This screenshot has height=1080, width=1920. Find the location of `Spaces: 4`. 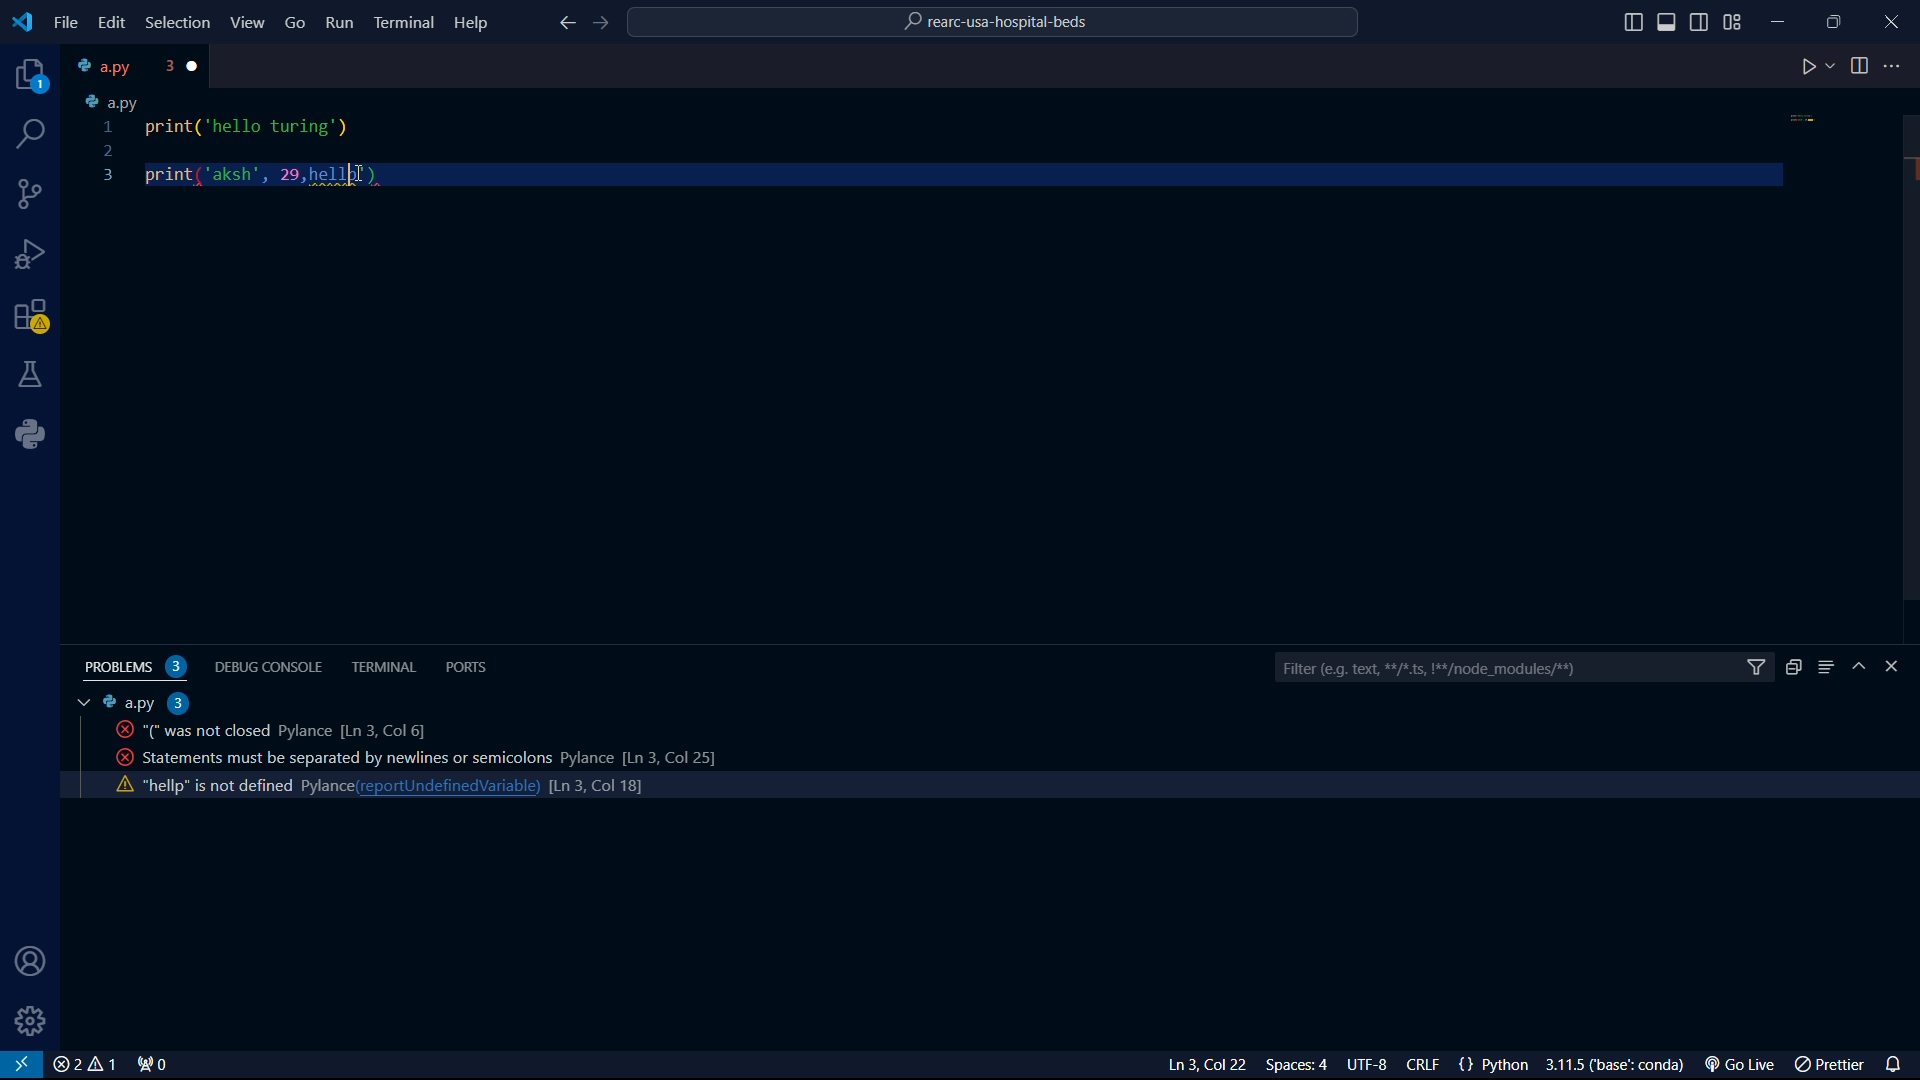

Spaces: 4 is located at coordinates (1301, 1065).